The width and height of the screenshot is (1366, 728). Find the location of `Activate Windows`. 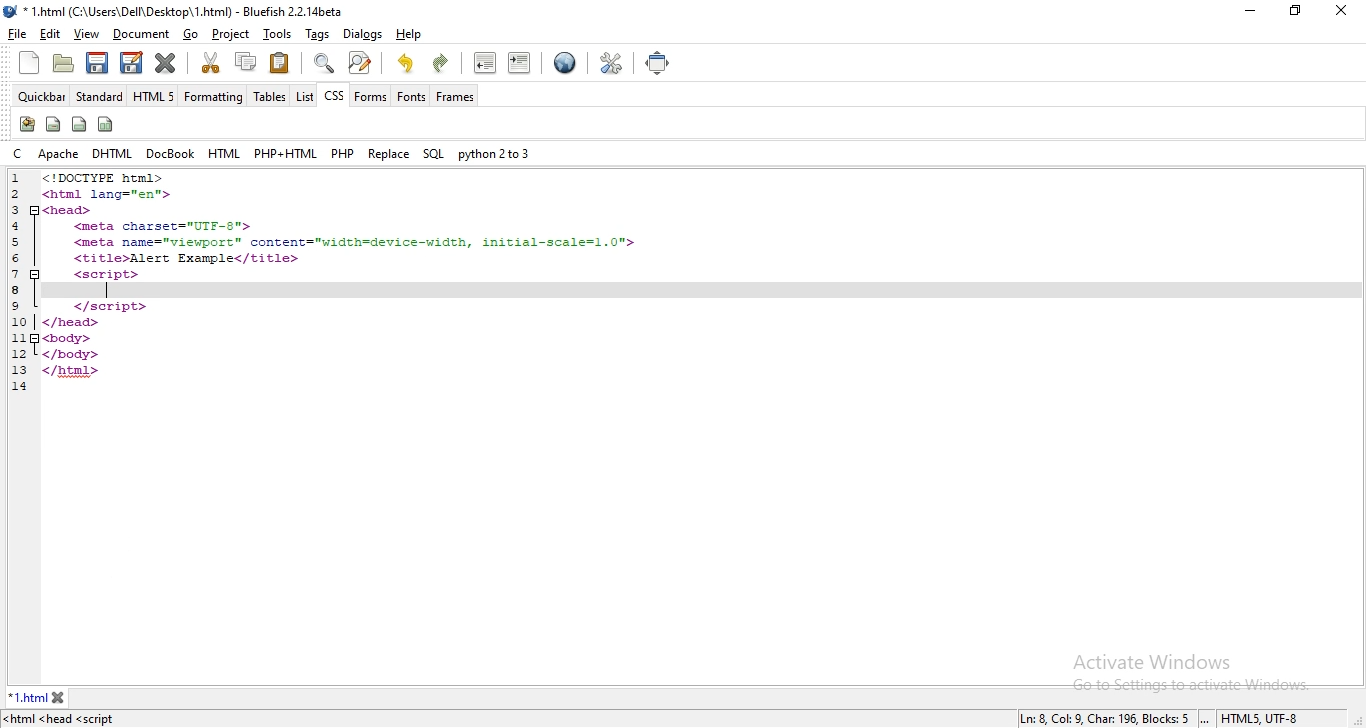

Activate Windows is located at coordinates (1151, 661).